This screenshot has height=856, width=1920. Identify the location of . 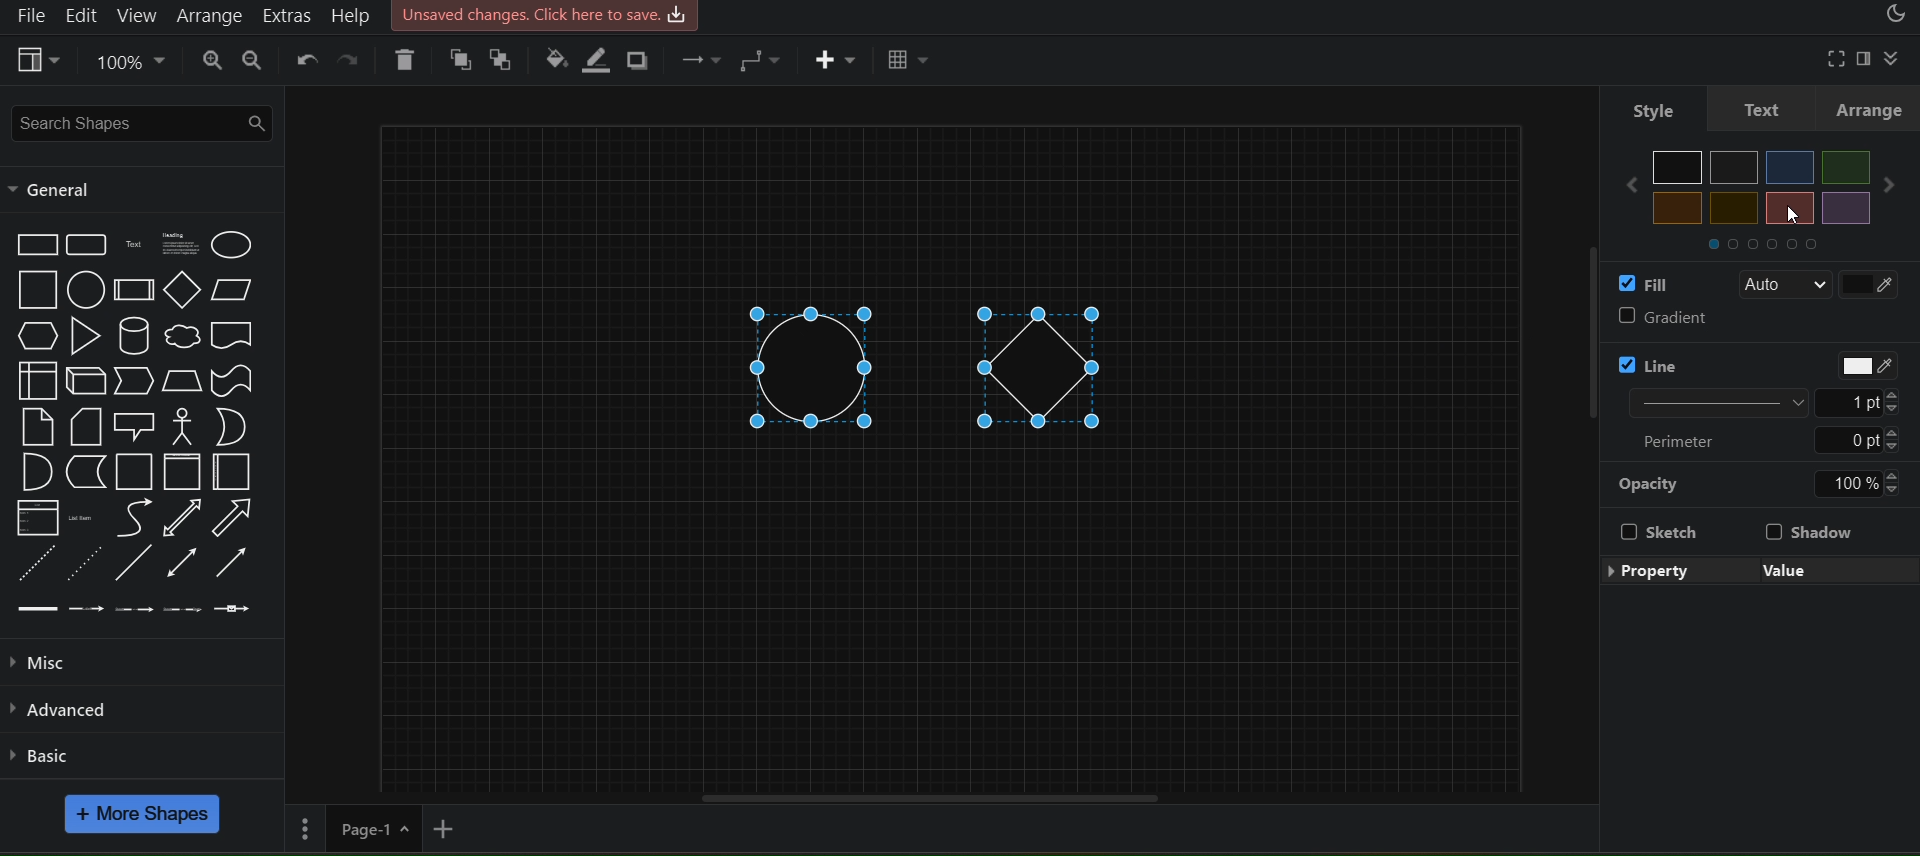
(1629, 187).